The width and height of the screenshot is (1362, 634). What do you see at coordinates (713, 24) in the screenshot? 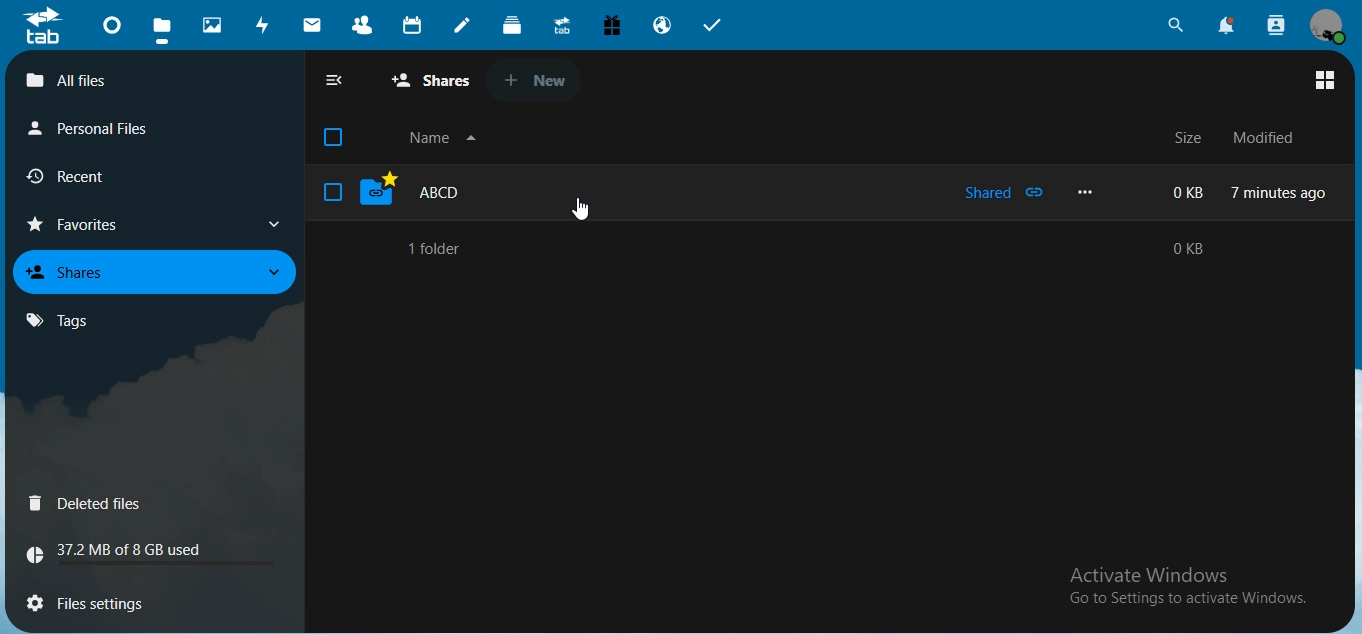
I see `tasks` at bounding box center [713, 24].